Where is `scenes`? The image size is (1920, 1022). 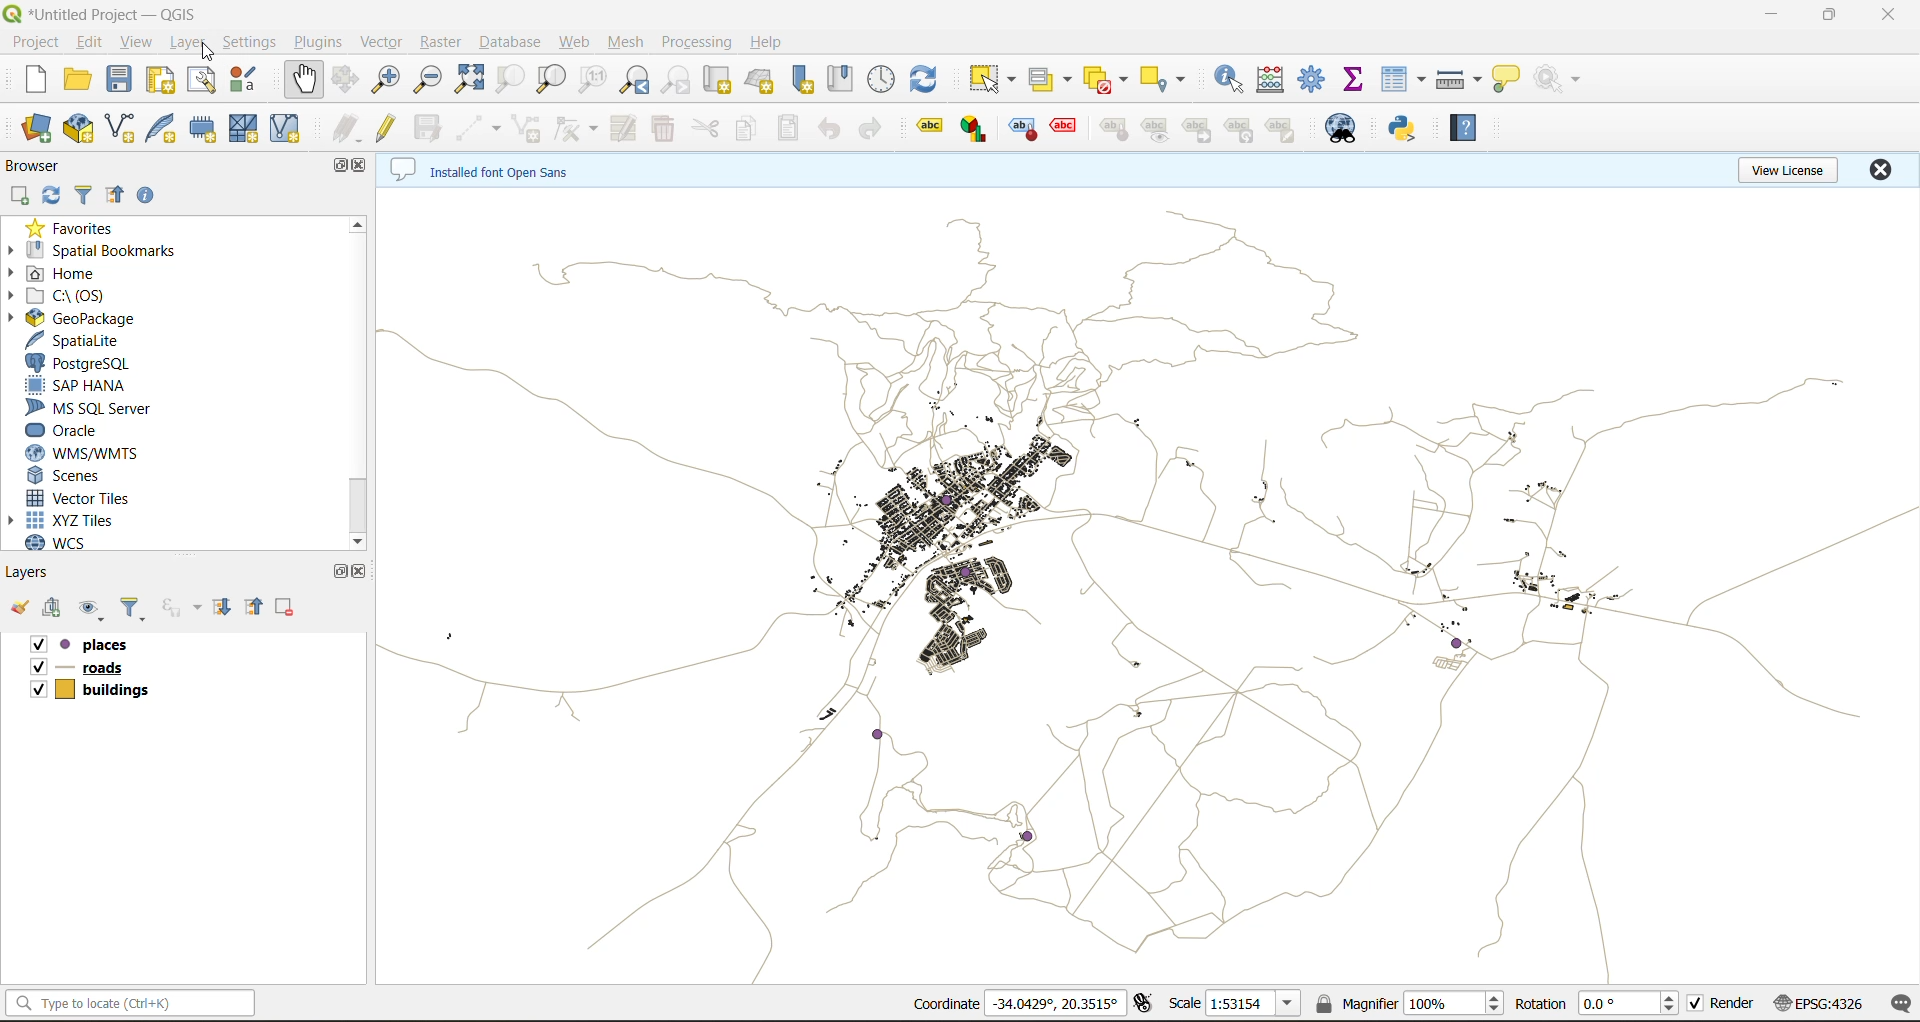 scenes is located at coordinates (82, 475).